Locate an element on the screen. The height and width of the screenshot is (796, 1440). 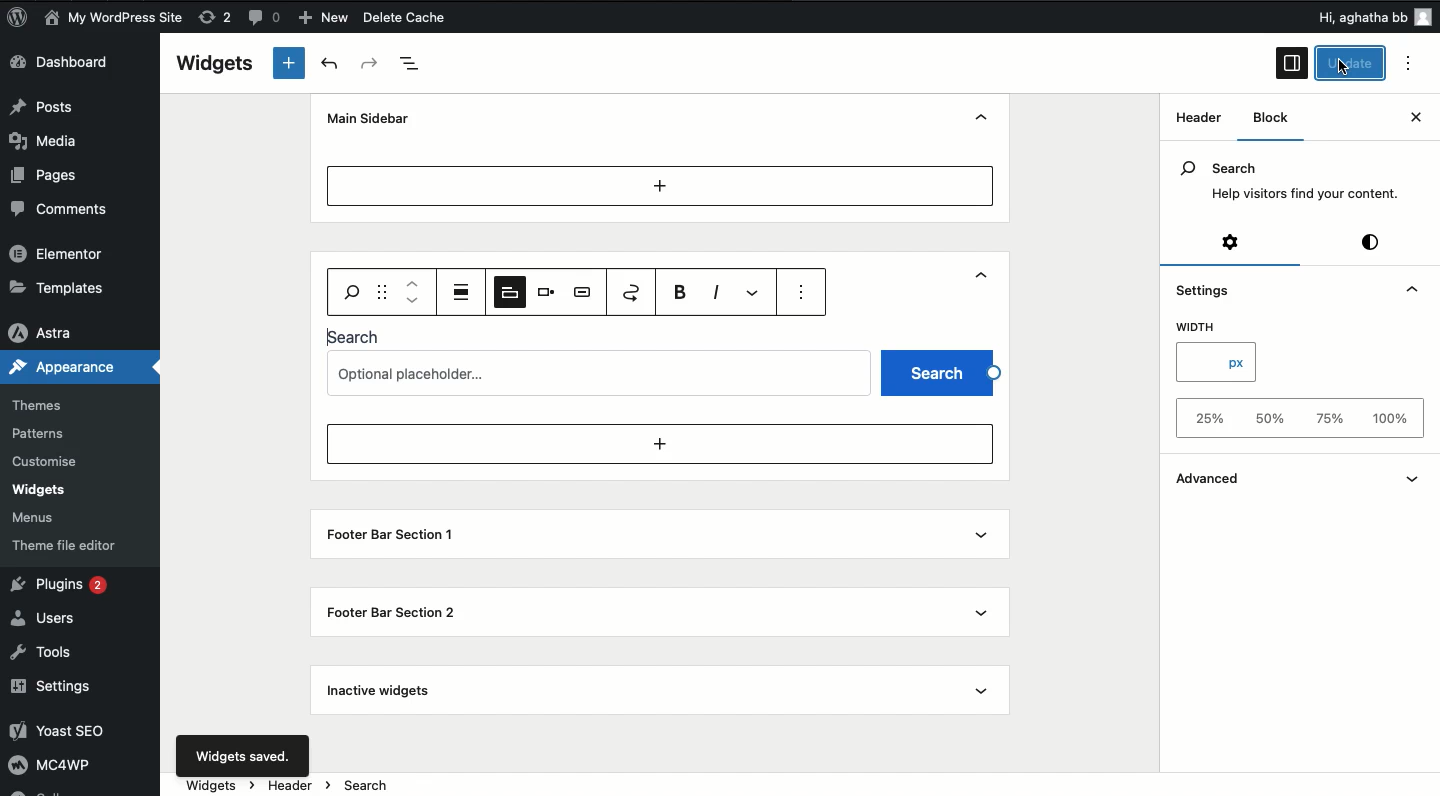
Main sidebar is located at coordinates (373, 118).